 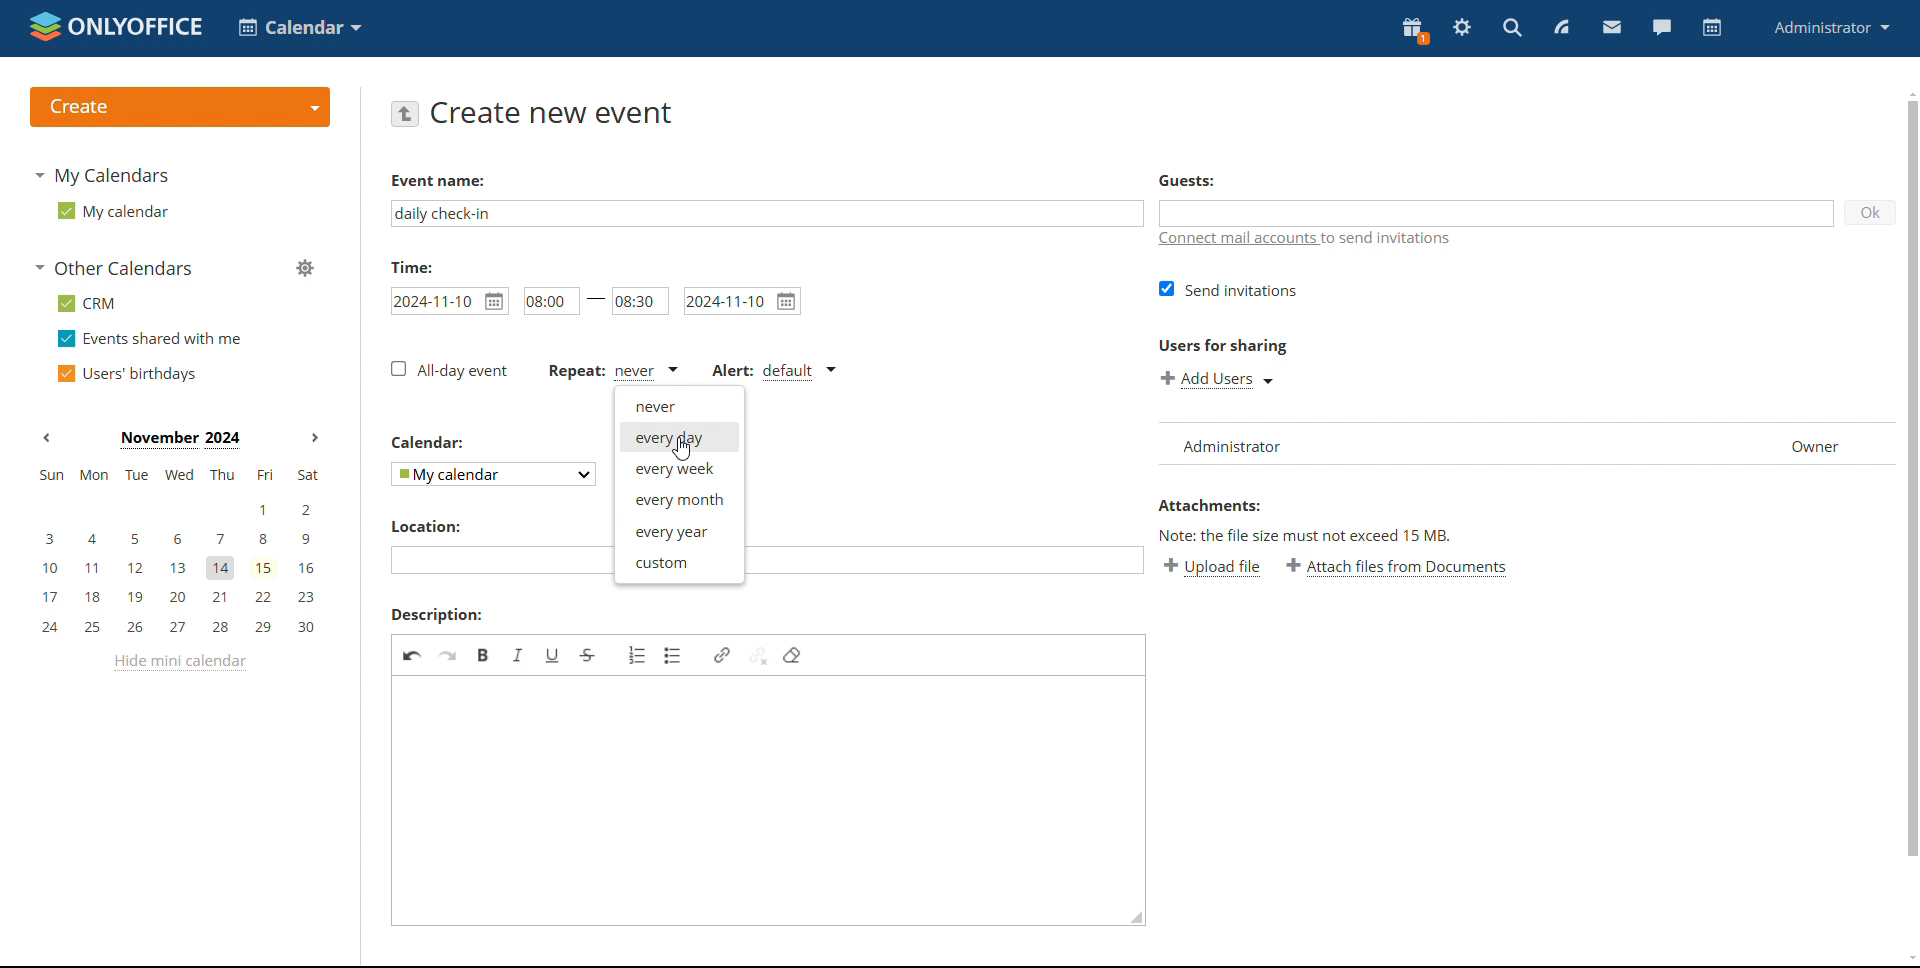 What do you see at coordinates (1413, 30) in the screenshot?
I see `present` at bounding box center [1413, 30].